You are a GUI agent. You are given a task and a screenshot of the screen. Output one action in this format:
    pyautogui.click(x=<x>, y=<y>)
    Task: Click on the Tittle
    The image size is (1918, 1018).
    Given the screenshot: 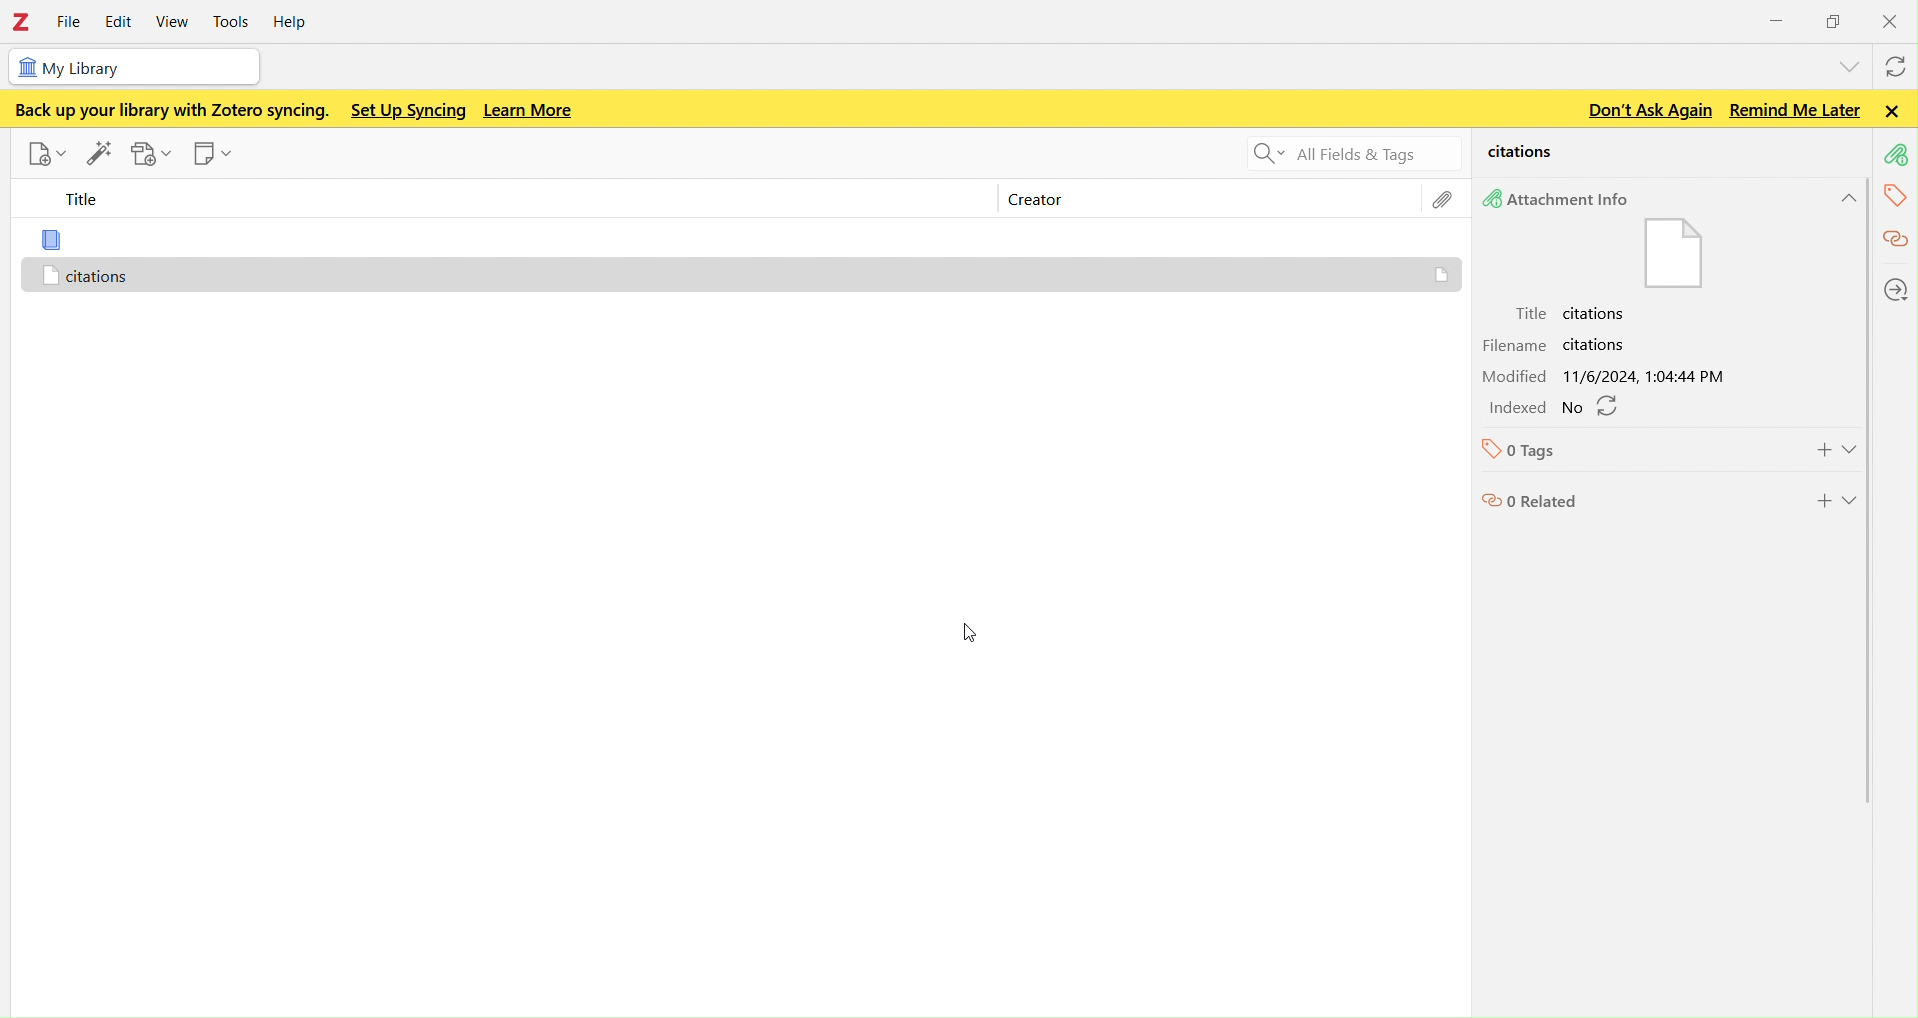 What is the action you would take?
    pyautogui.click(x=1569, y=315)
    